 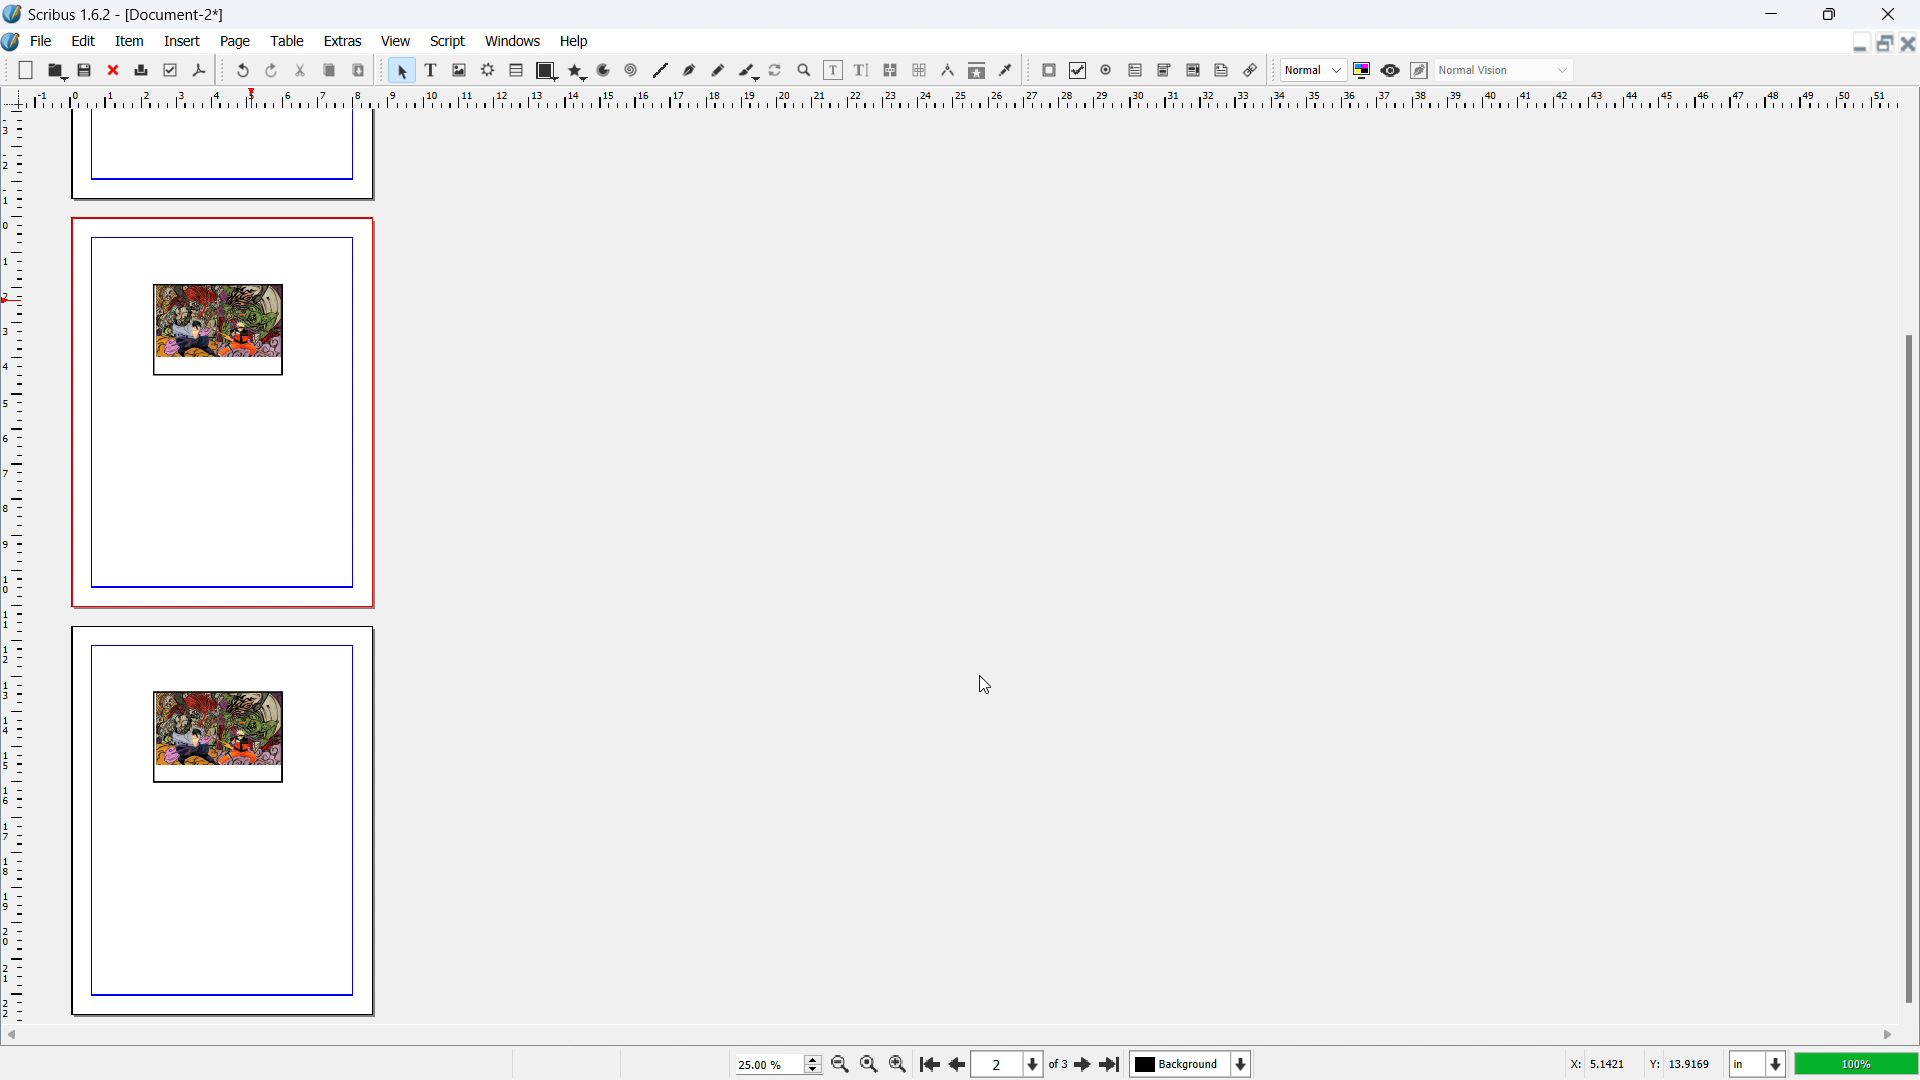 What do you see at coordinates (517, 71) in the screenshot?
I see `table` at bounding box center [517, 71].